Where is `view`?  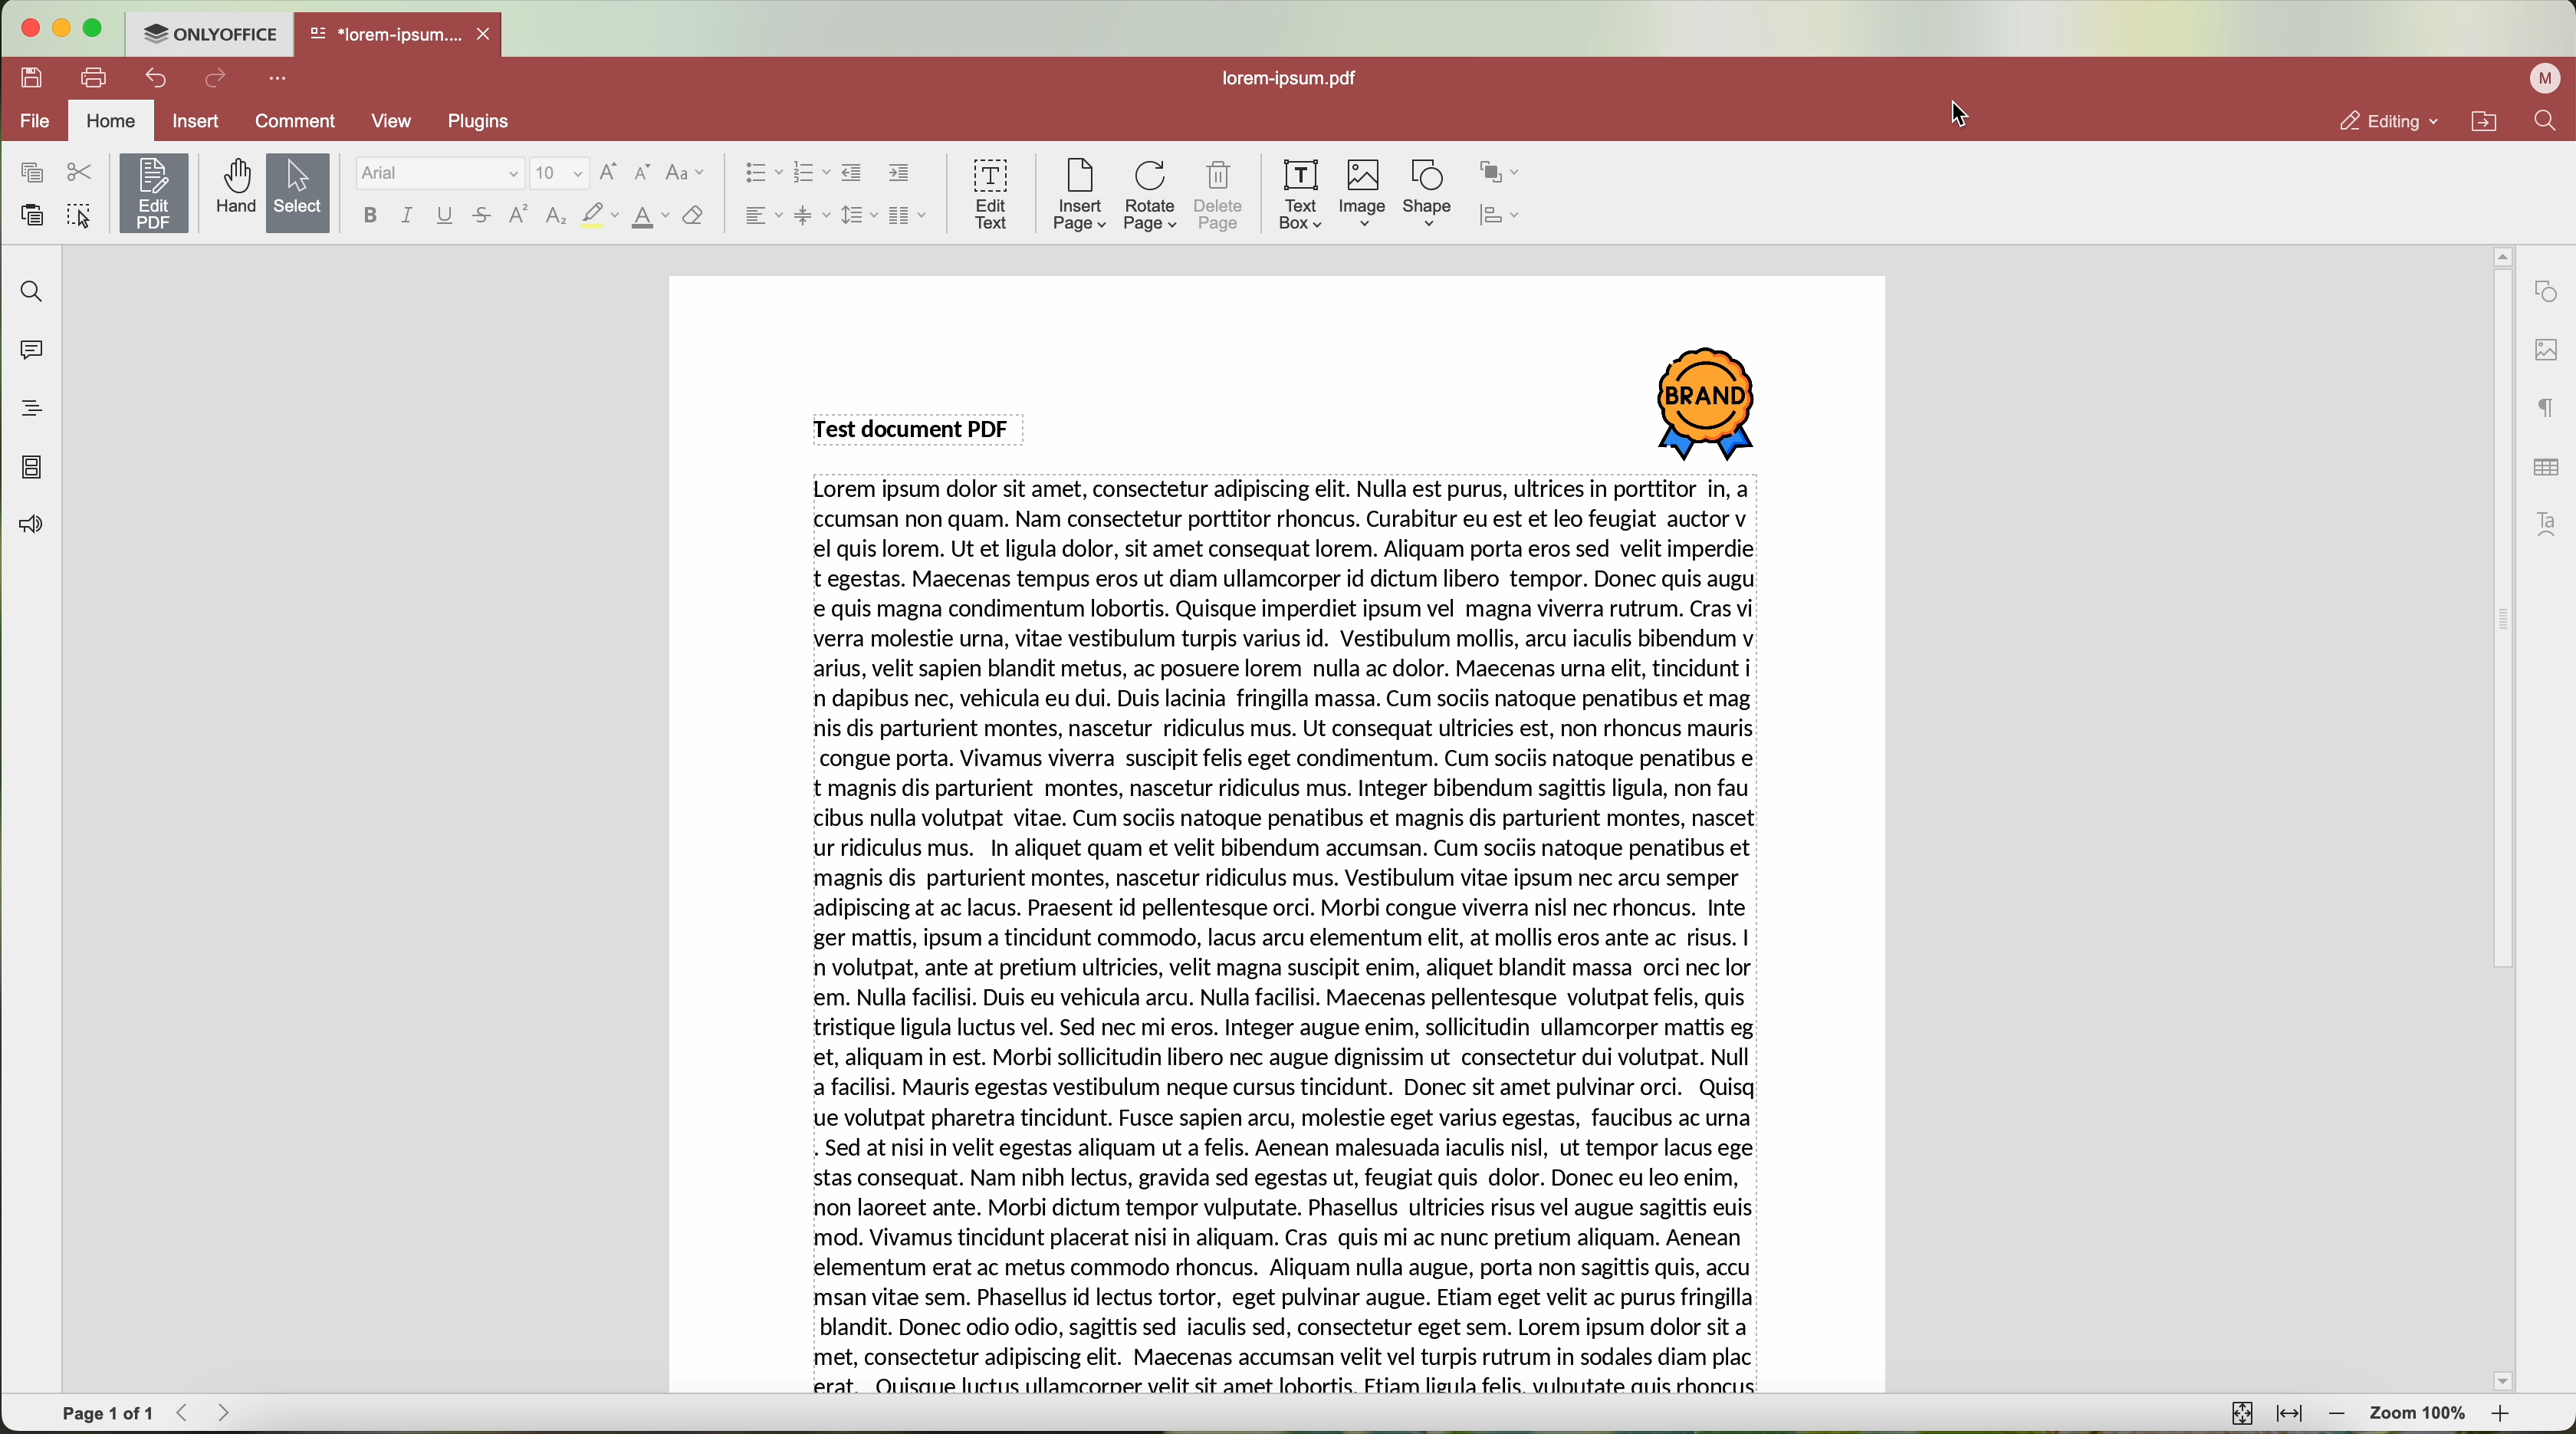
view is located at coordinates (399, 121).